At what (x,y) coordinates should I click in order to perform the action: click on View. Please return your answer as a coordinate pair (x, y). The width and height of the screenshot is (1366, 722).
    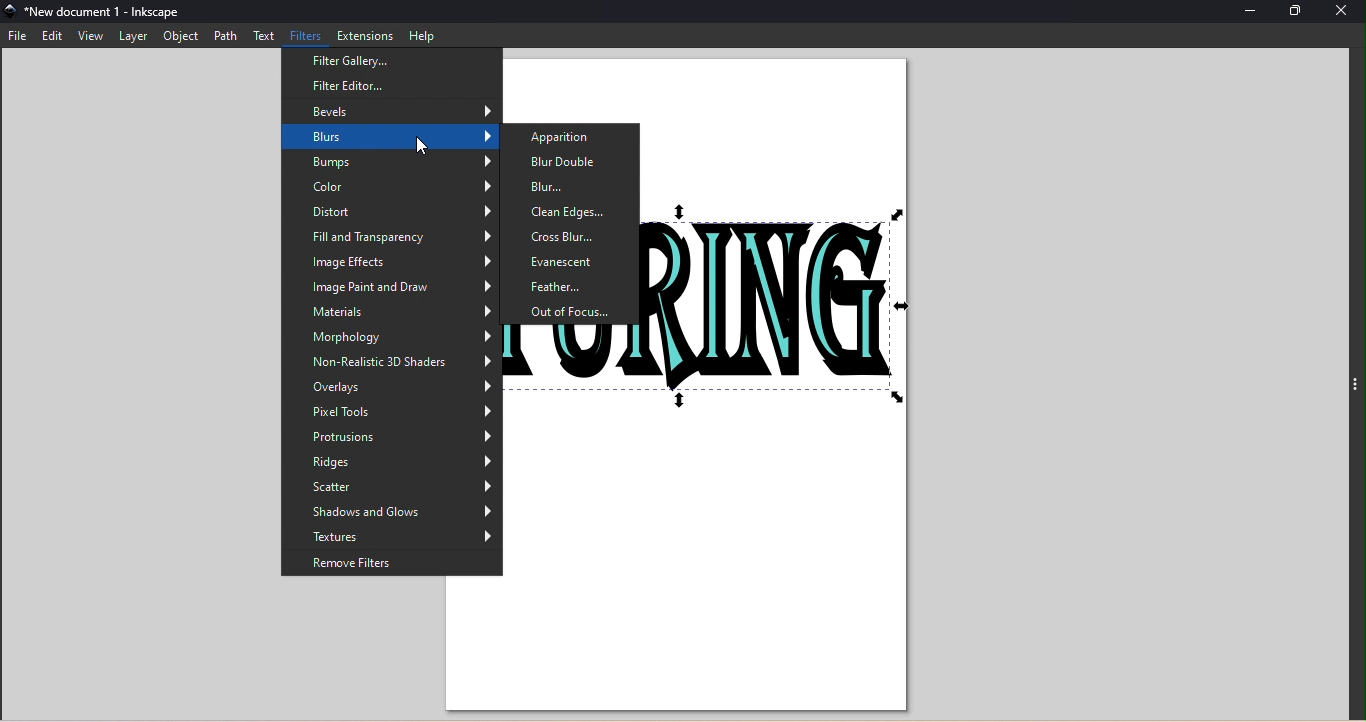
    Looking at the image, I should click on (91, 36).